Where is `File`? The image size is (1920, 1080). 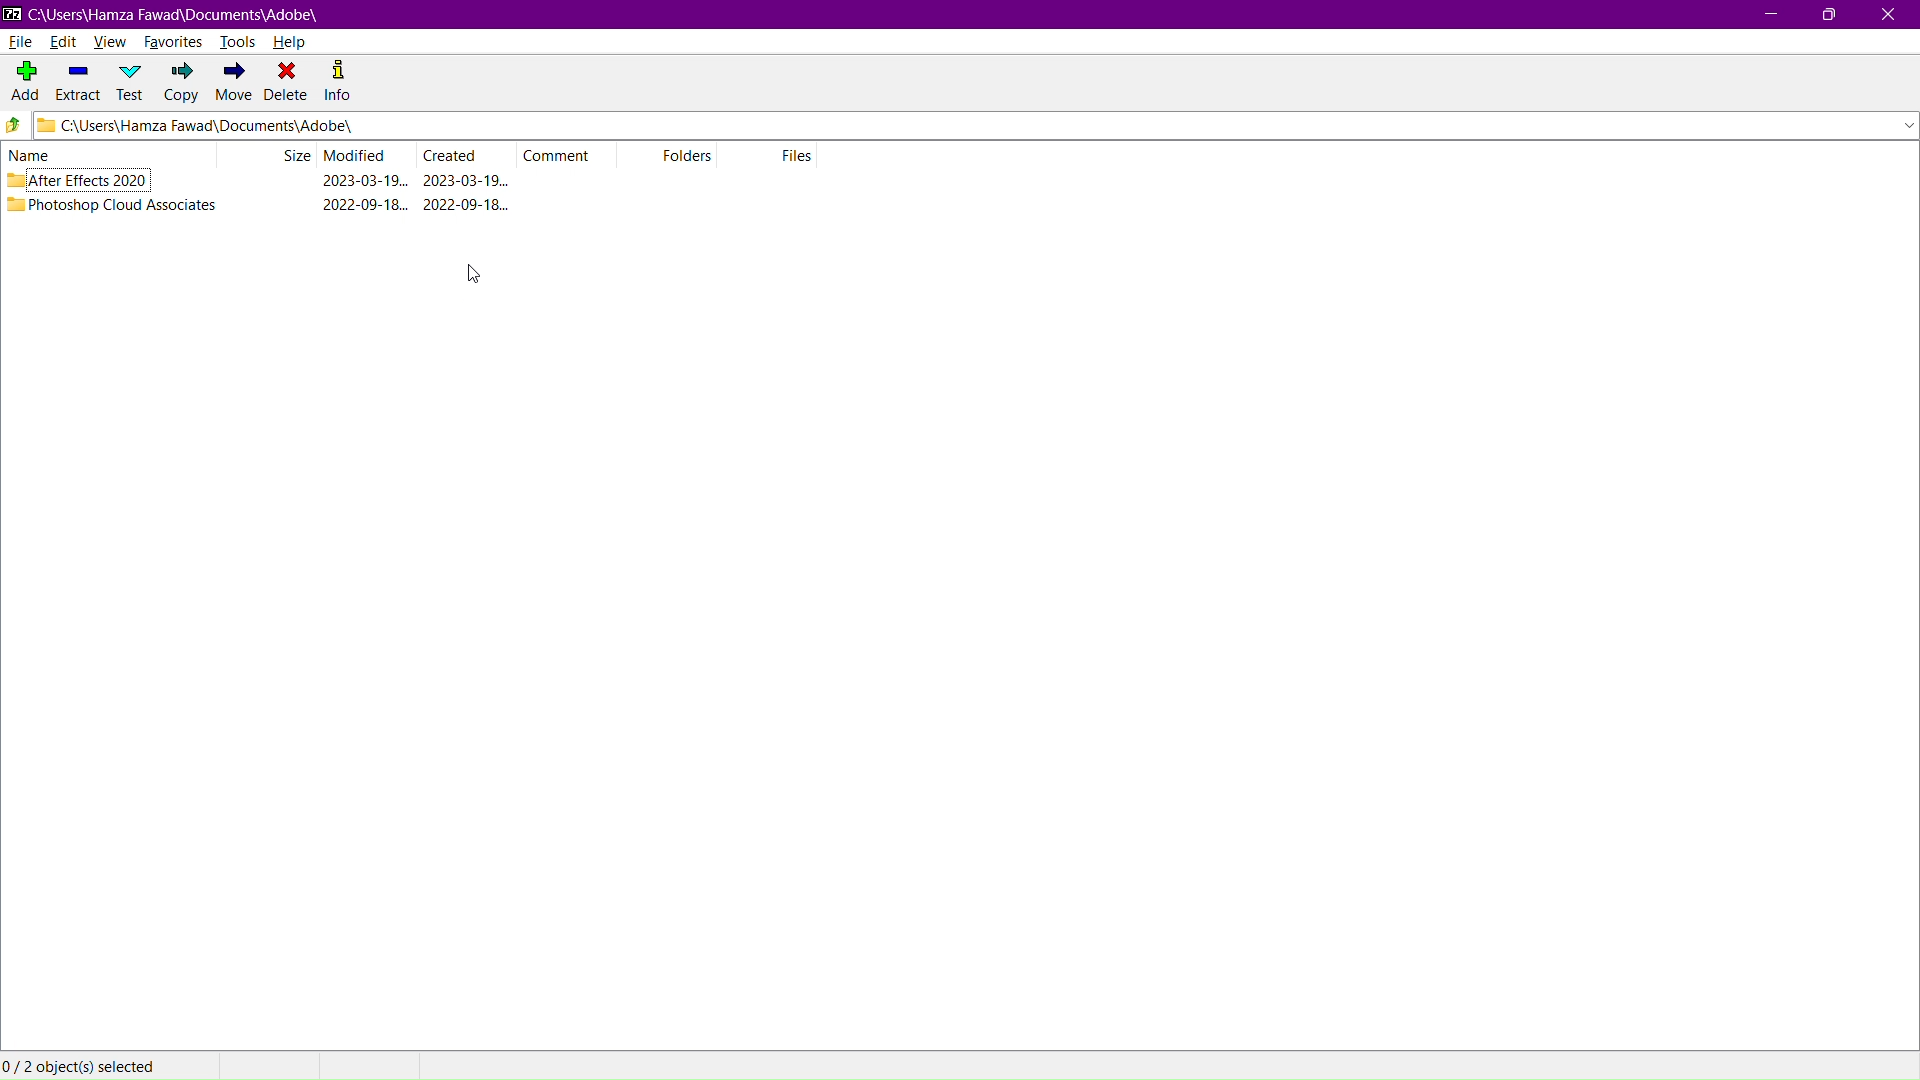 File is located at coordinates (20, 43).